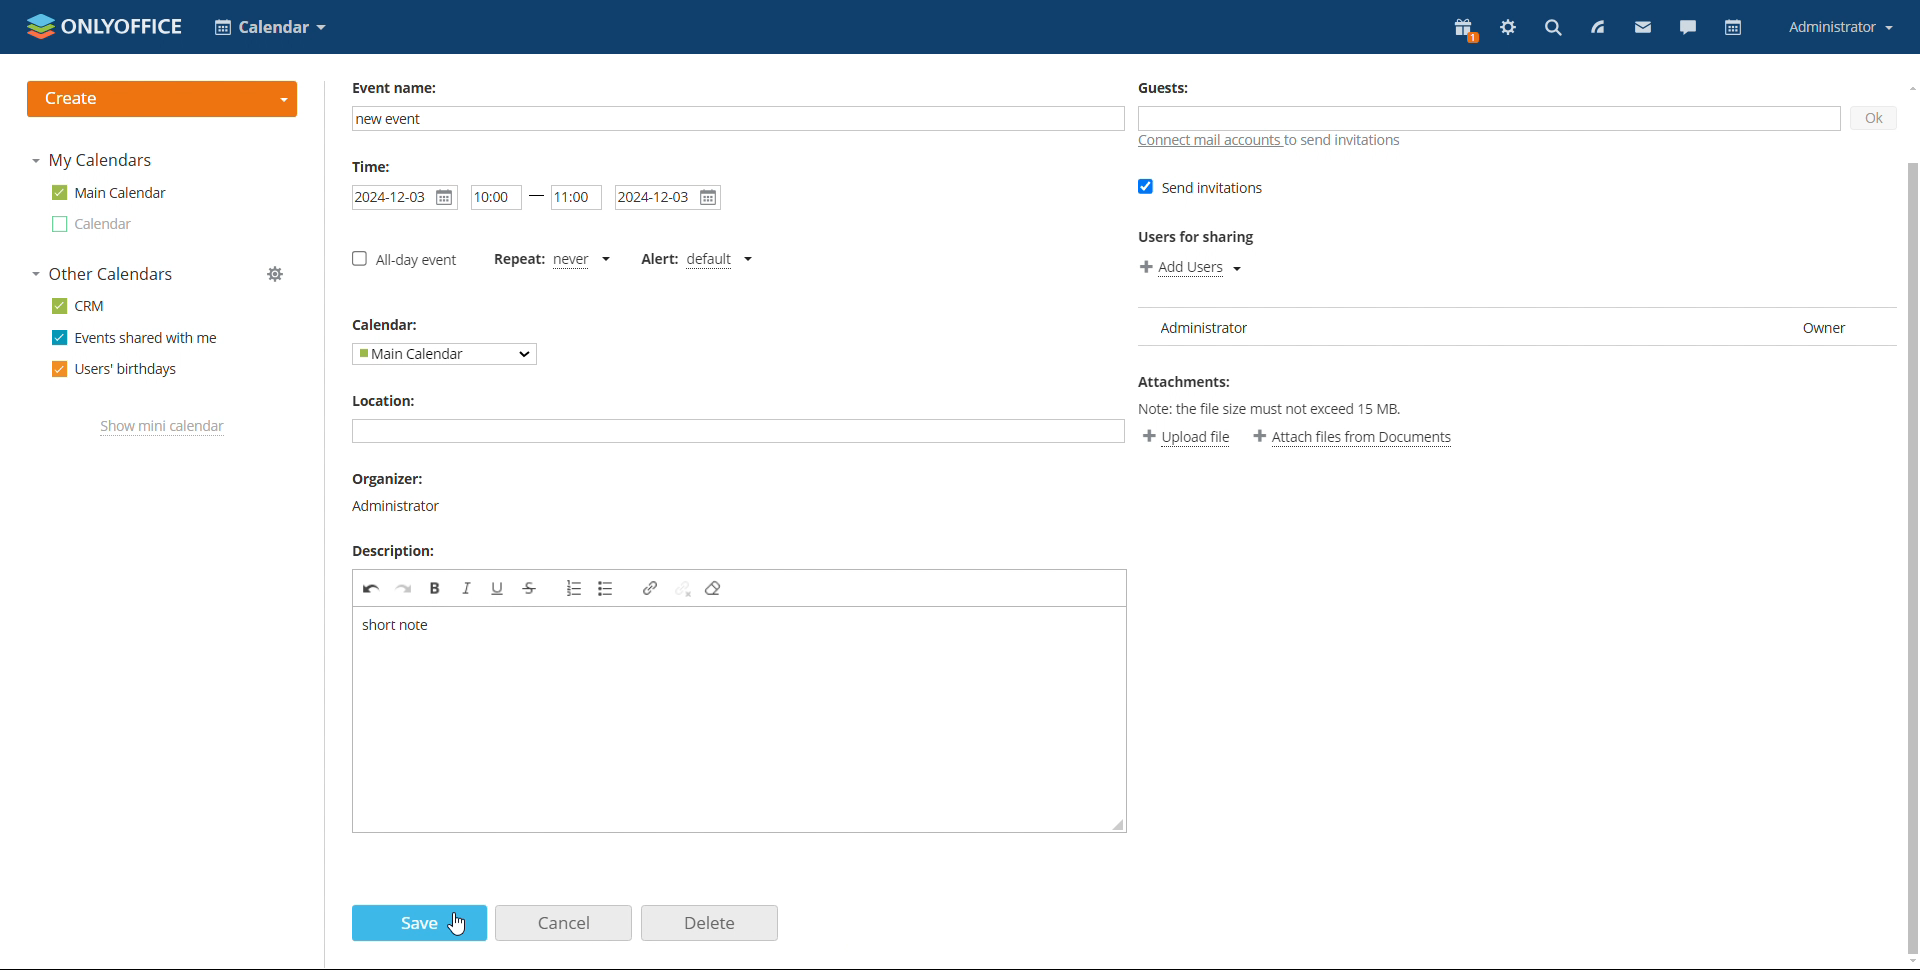 This screenshot has width=1920, height=970. What do you see at coordinates (733, 119) in the screenshot?
I see `add event name` at bounding box center [733, 119].